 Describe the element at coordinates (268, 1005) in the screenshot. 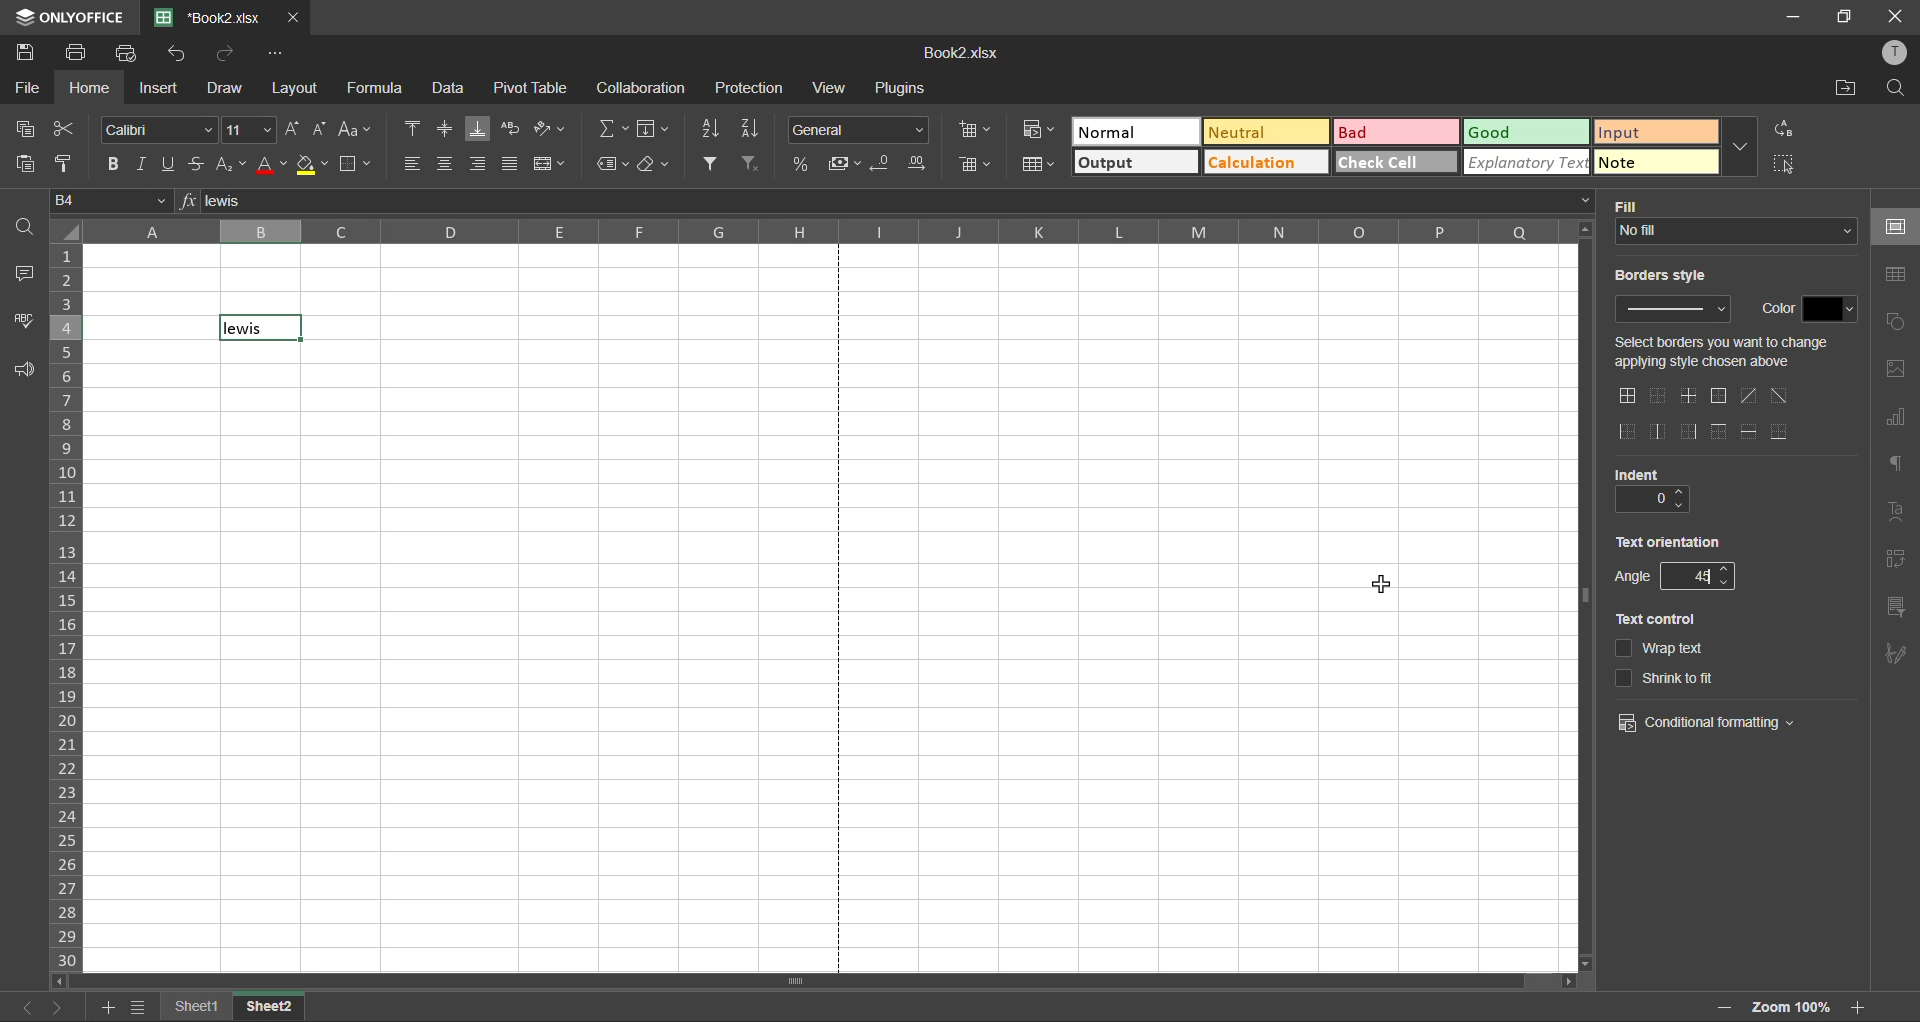

I see `sheet 2` at that location.